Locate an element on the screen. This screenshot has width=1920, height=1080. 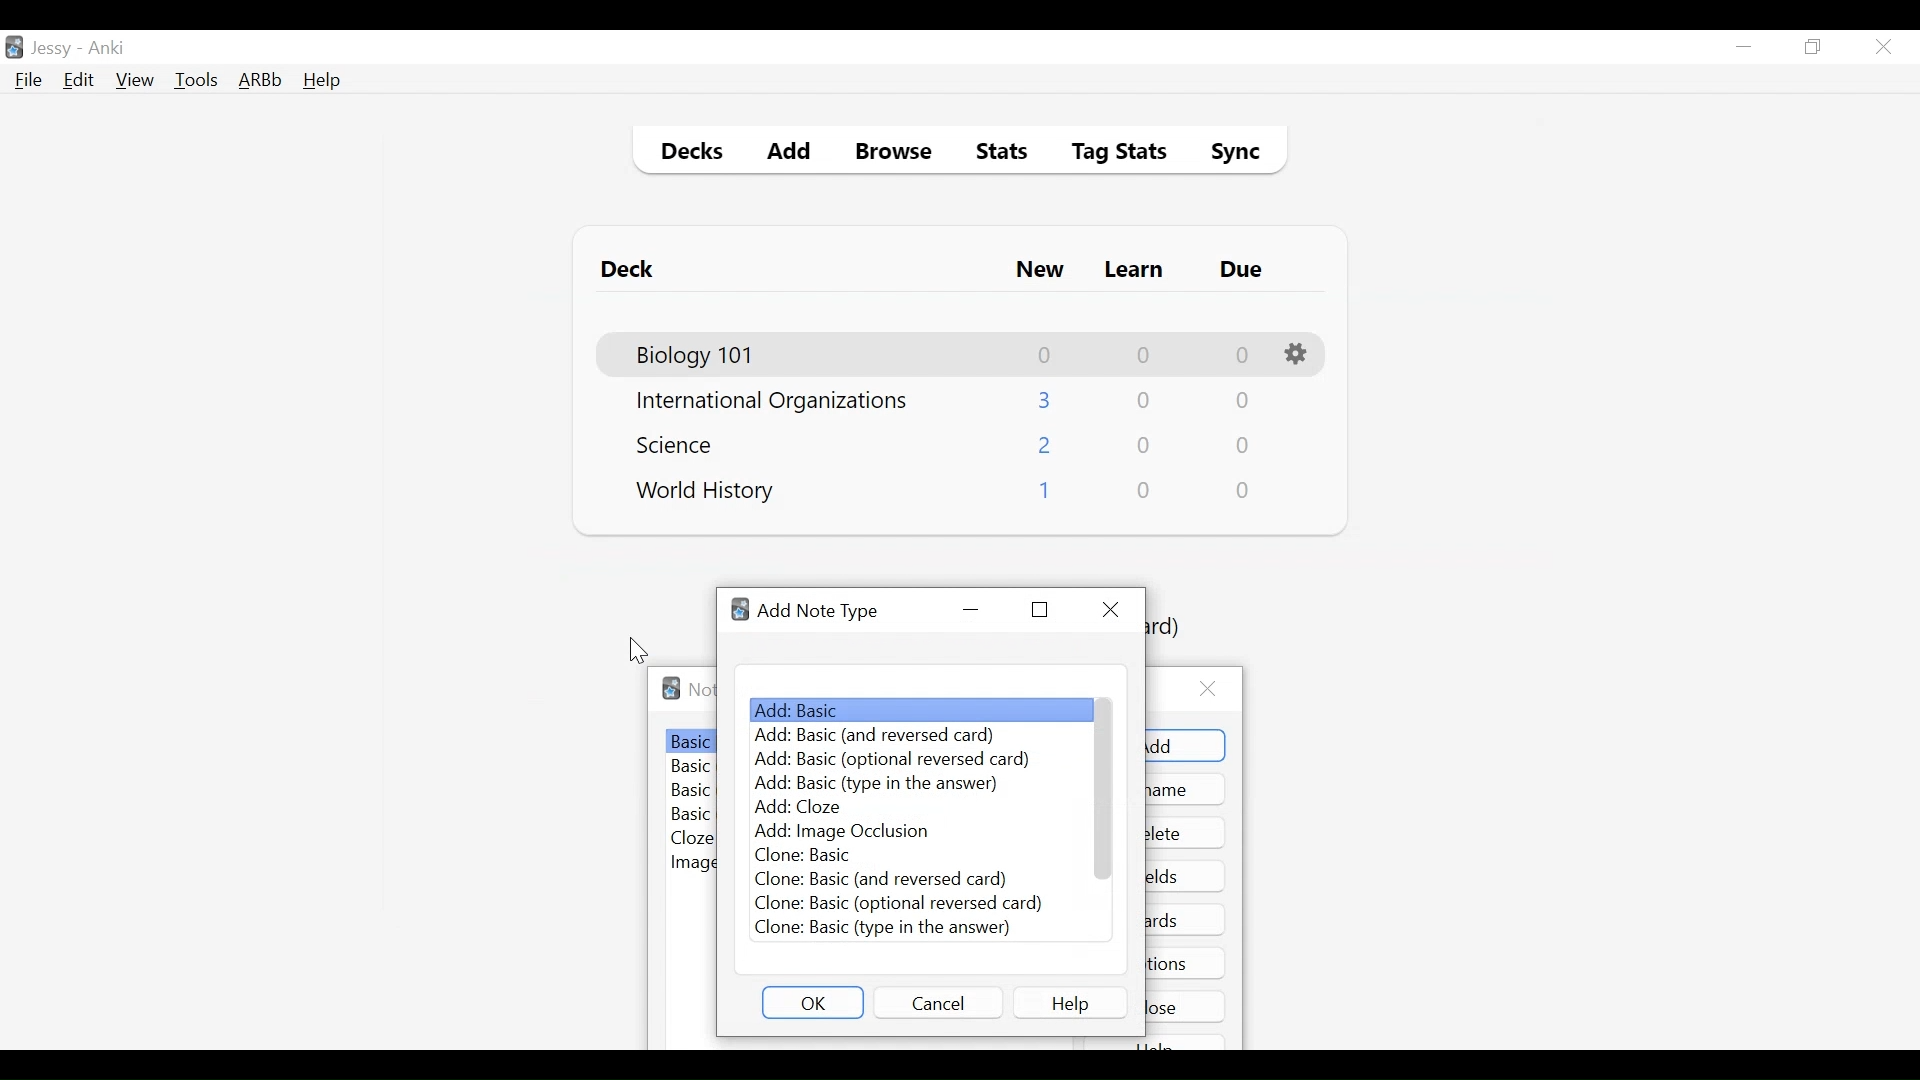
User Nmae is located at coordinates (55, 49).